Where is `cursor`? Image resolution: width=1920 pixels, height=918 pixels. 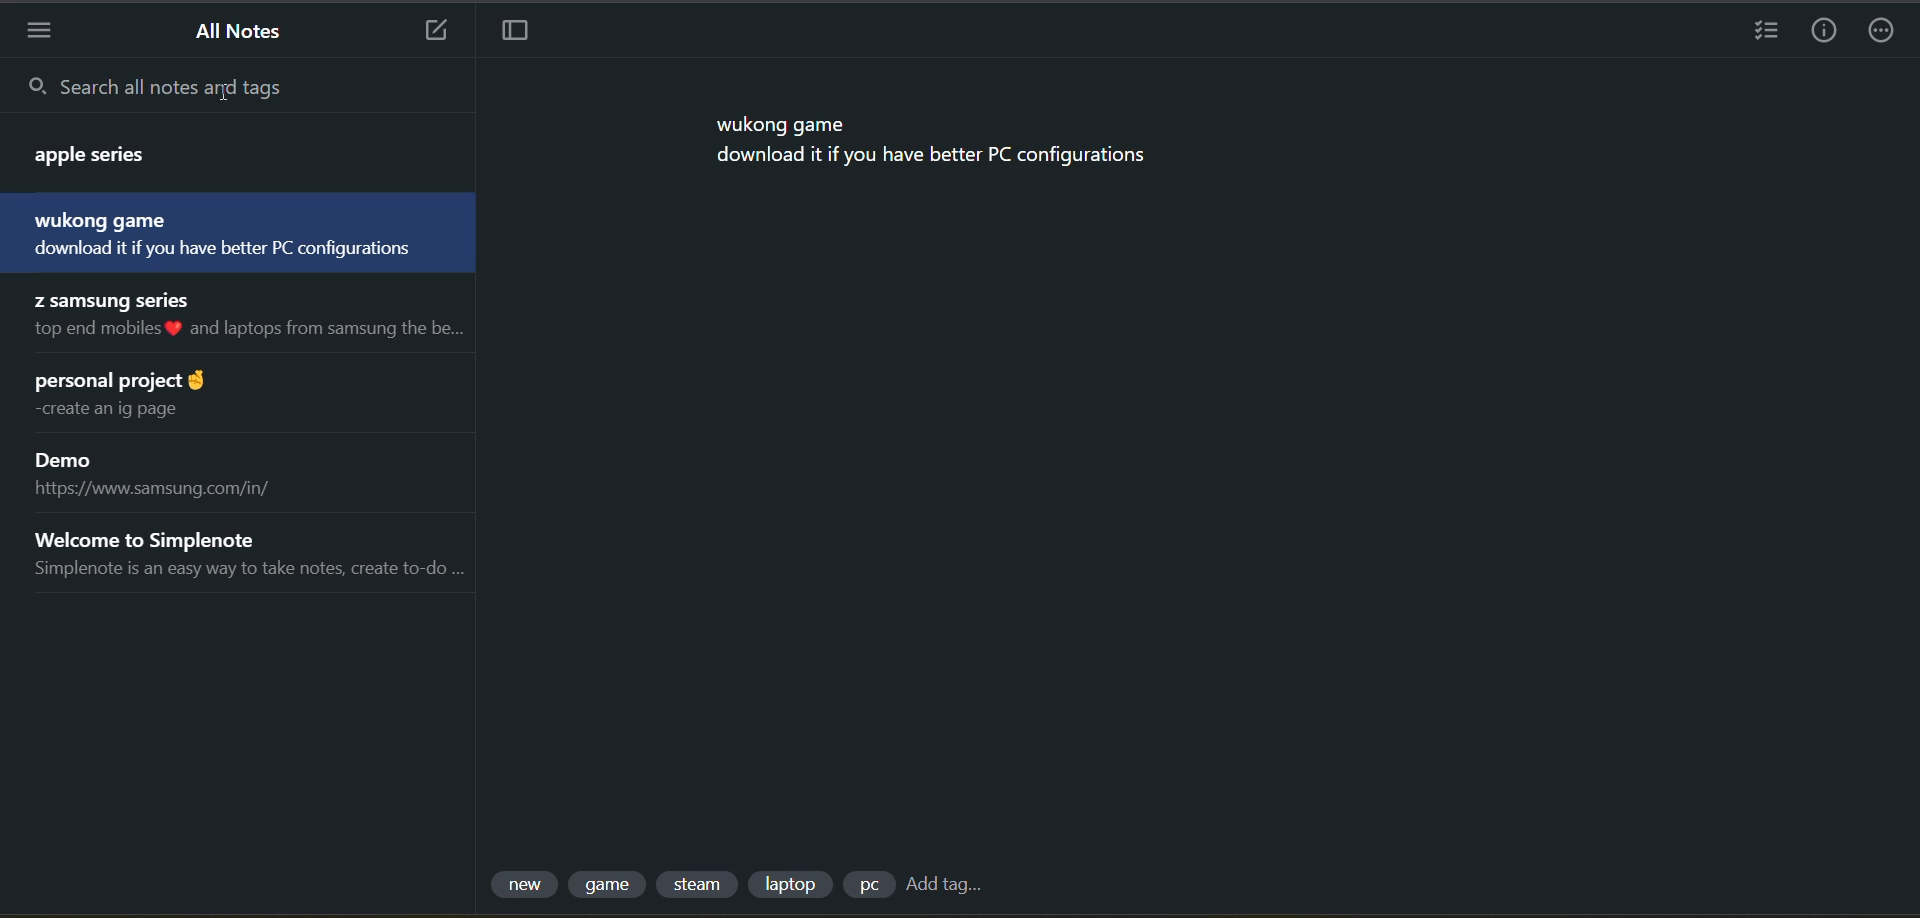 cursor is located at coordinates (226, 93).